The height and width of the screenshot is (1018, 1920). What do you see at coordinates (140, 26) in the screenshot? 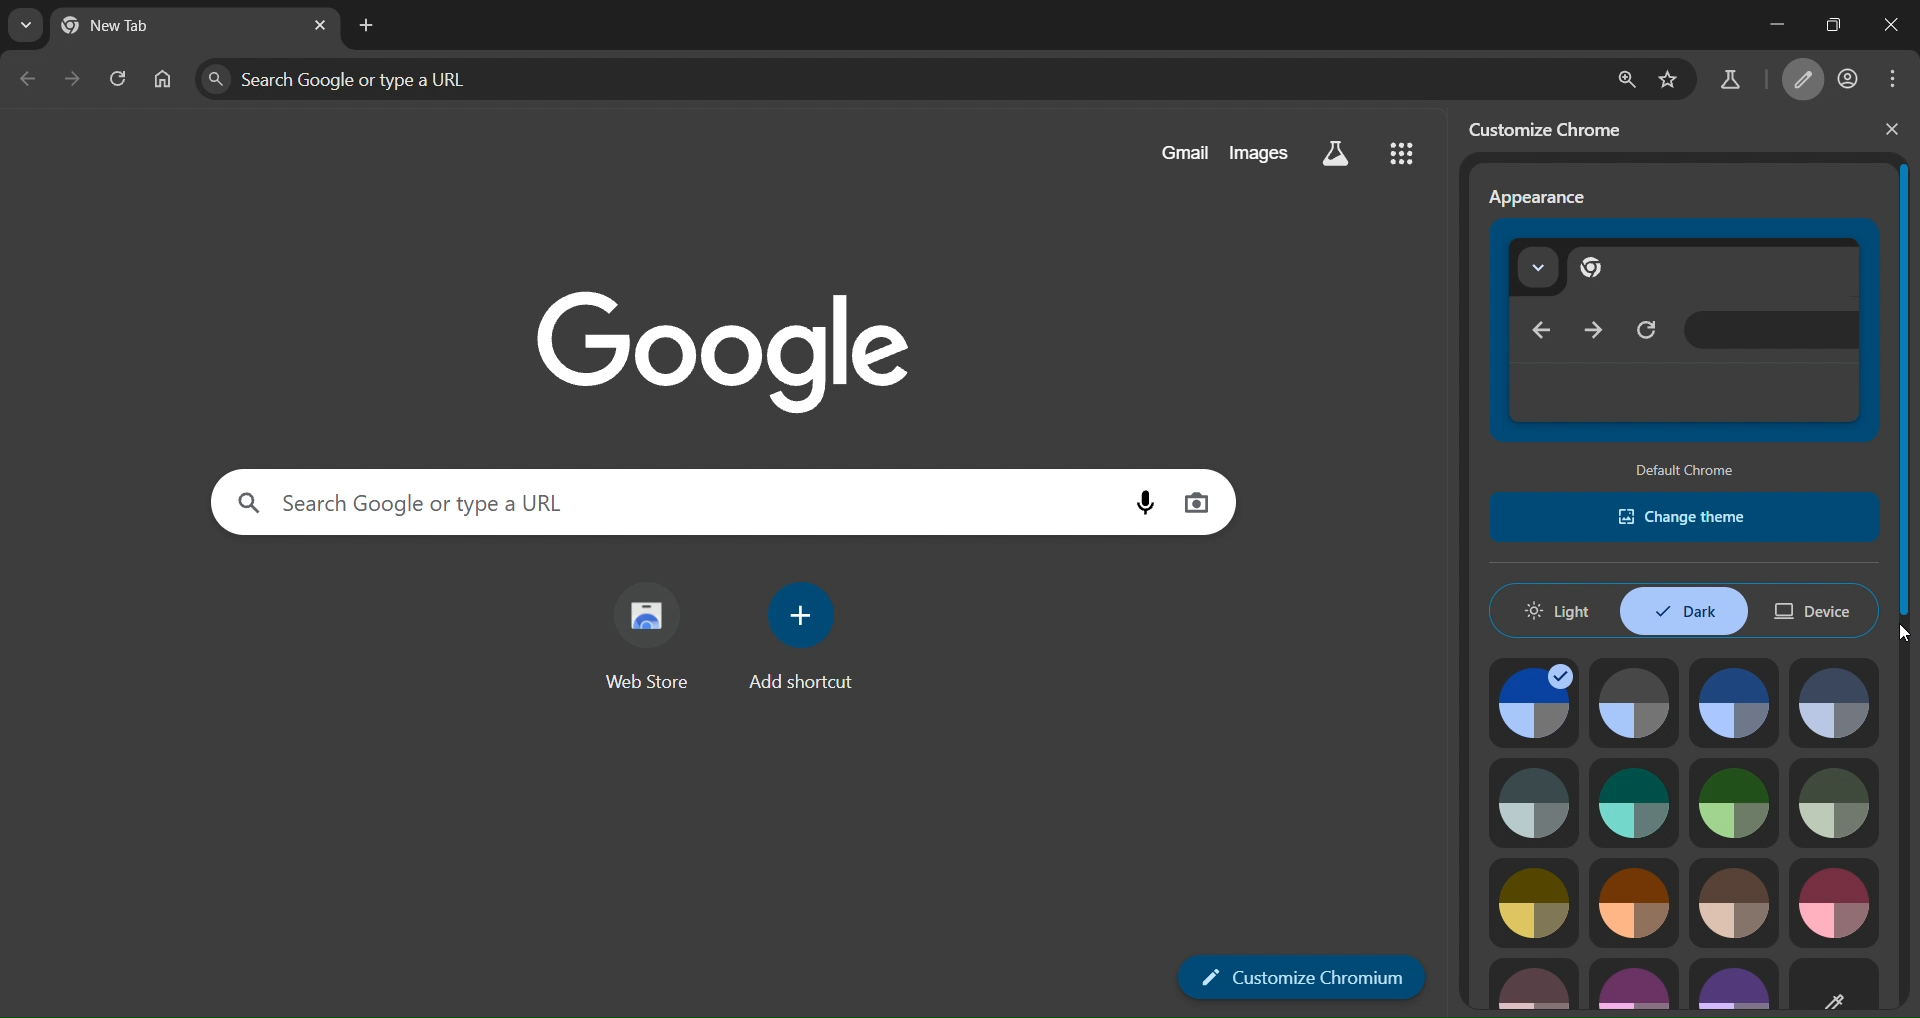
I see `currrent page` at bounding box center [140, 26].